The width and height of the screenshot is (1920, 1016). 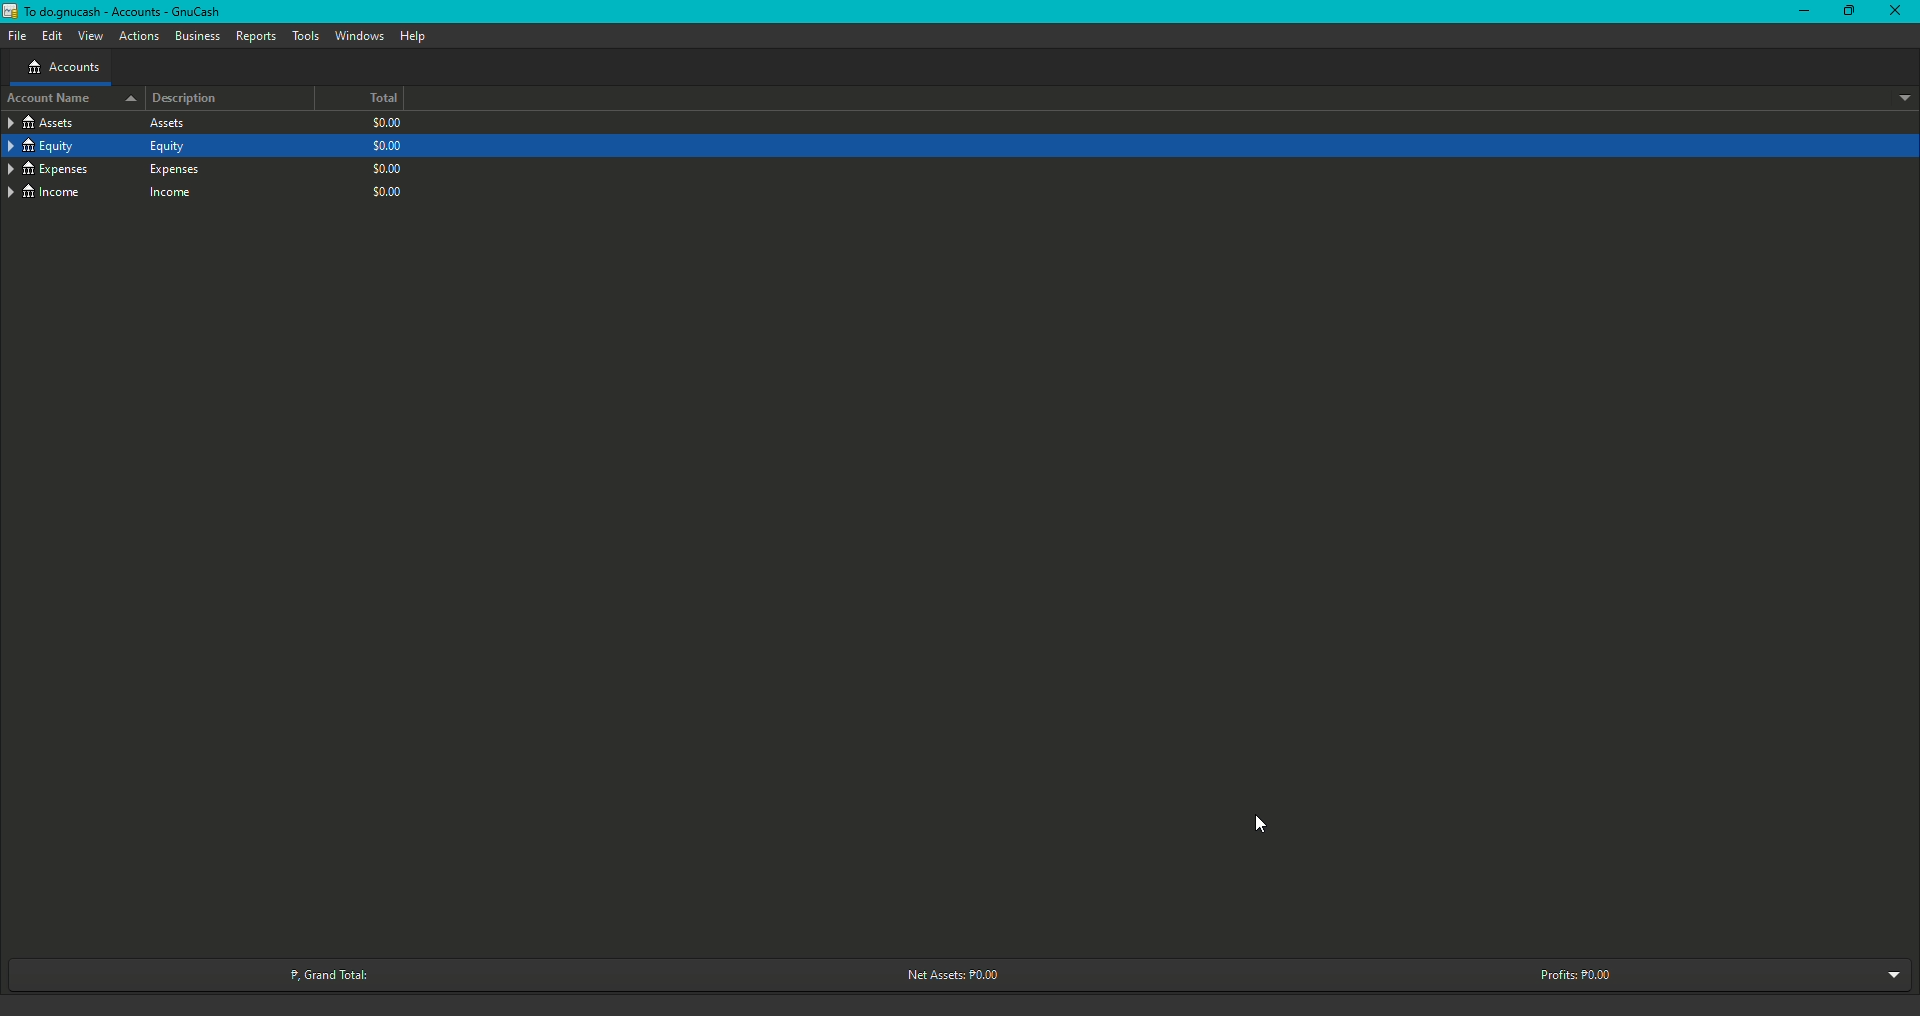 What do you see at coordinates (50, 35) in the screenshot?
I see `Edit` at bounding box center [50, 35].